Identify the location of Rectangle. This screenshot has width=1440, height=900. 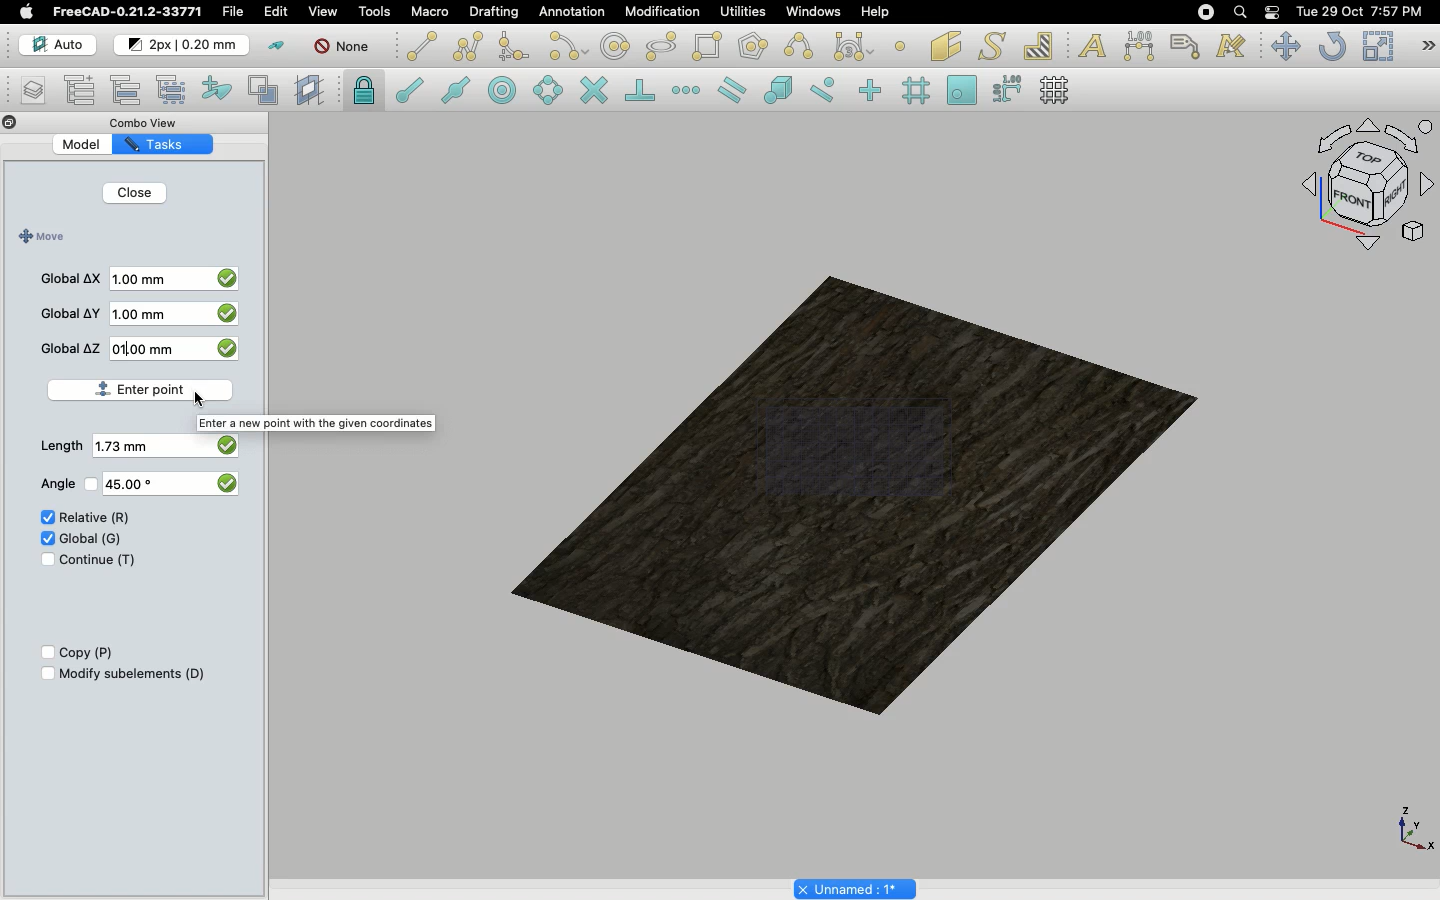
(711, 47).